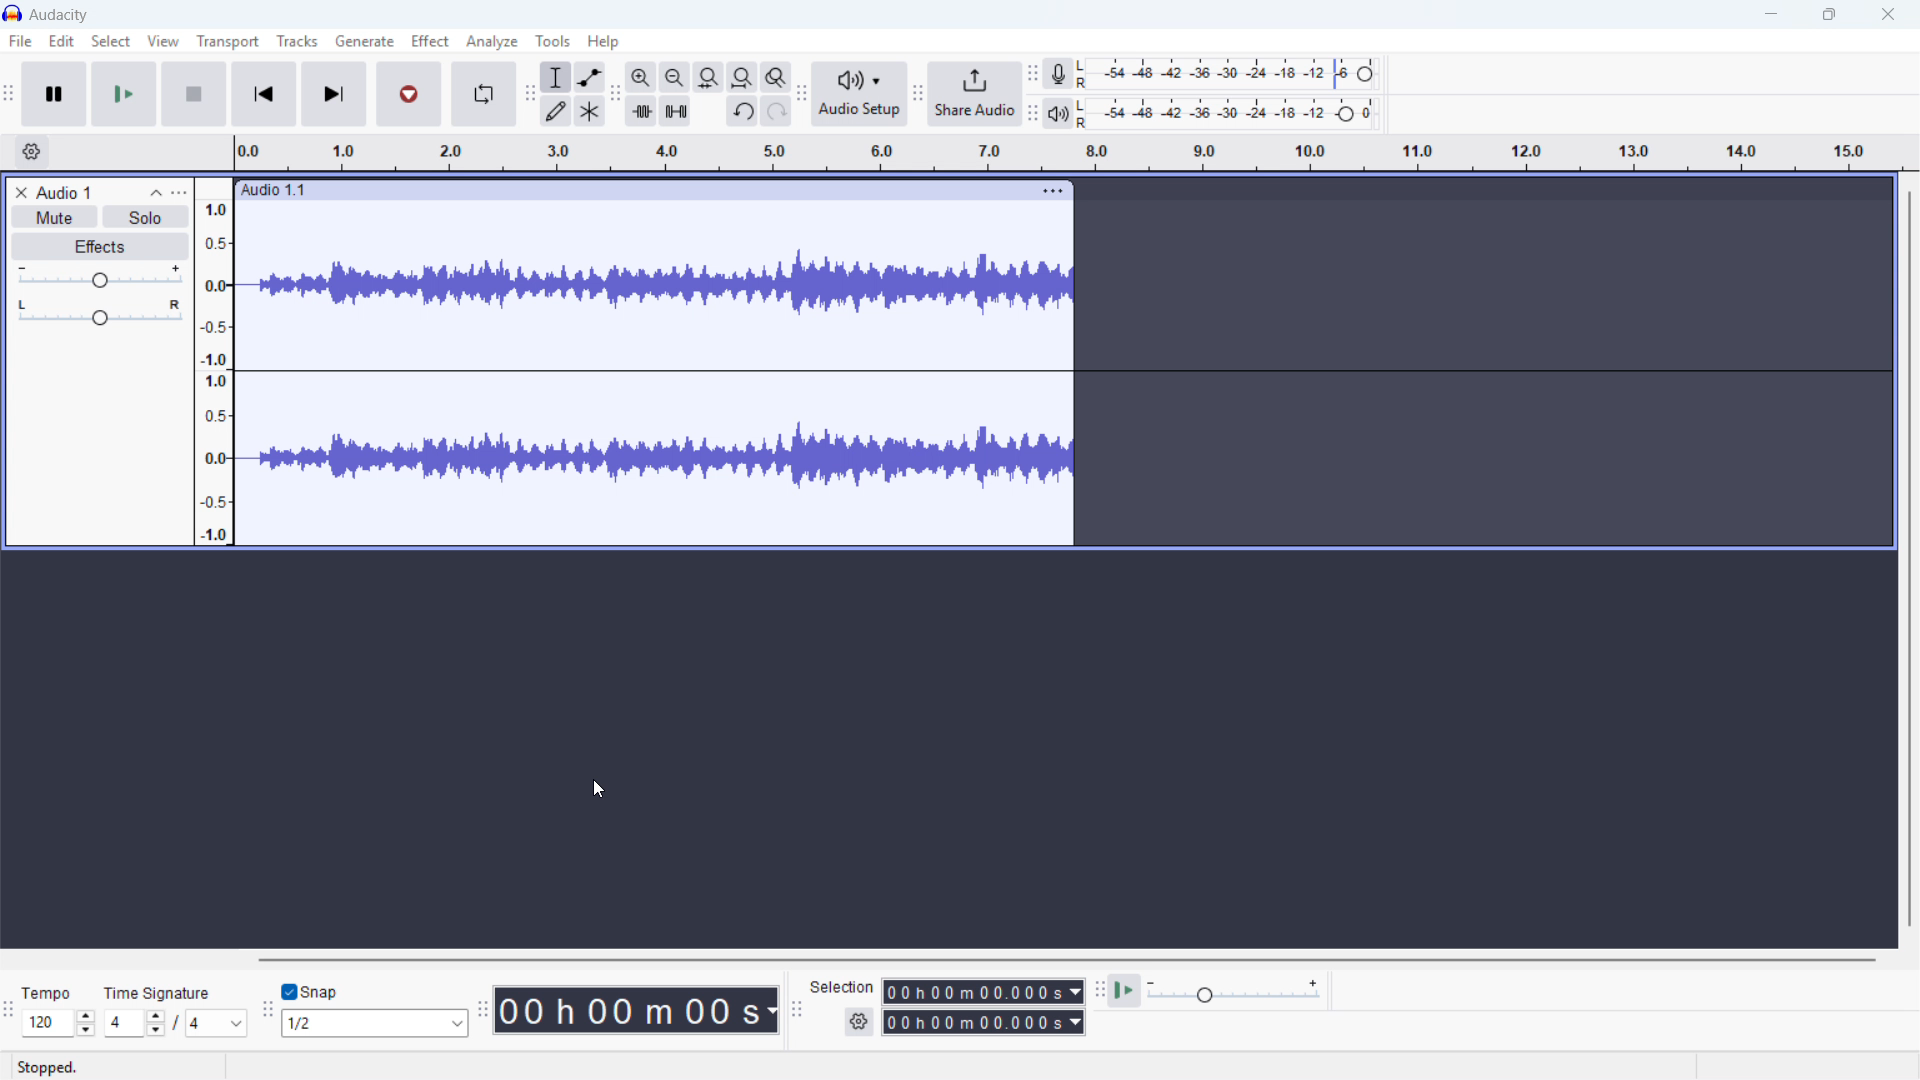  What do you see at coordinates (59, 16) in the screenshot?
I see `title ` at bounding box center [59, 16].